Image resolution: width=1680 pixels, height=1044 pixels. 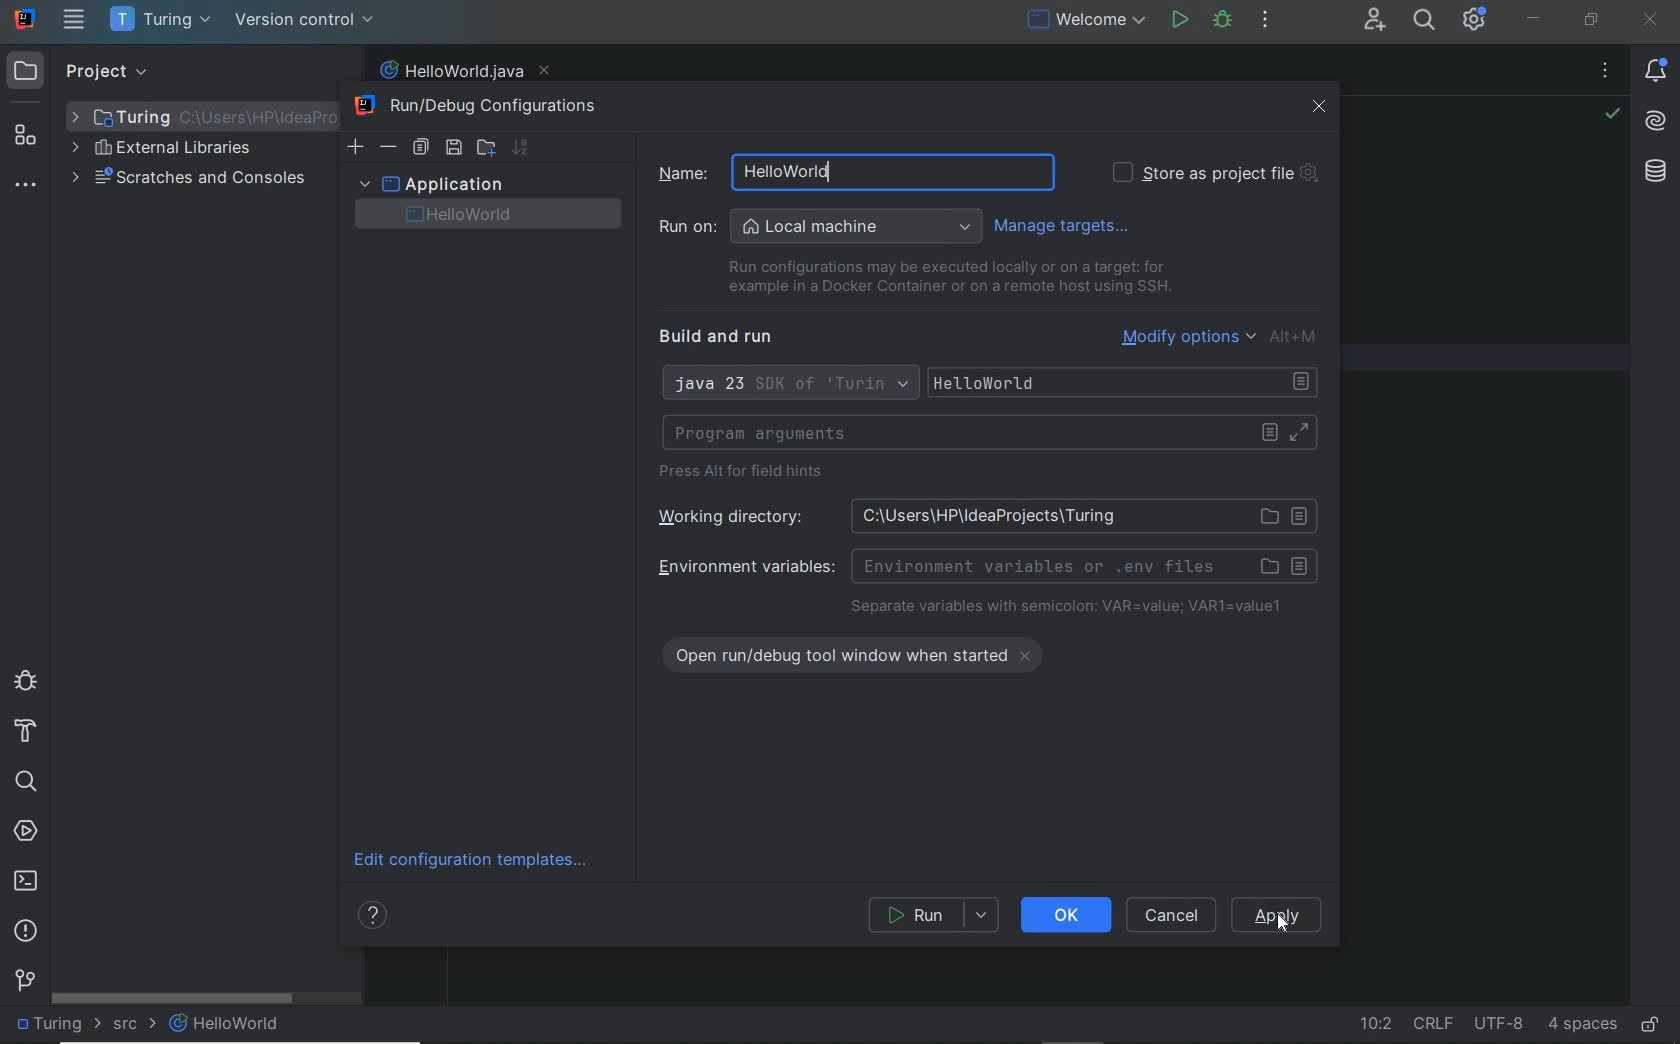 I want to click on Environment cariables, so click(x=984, y=565).